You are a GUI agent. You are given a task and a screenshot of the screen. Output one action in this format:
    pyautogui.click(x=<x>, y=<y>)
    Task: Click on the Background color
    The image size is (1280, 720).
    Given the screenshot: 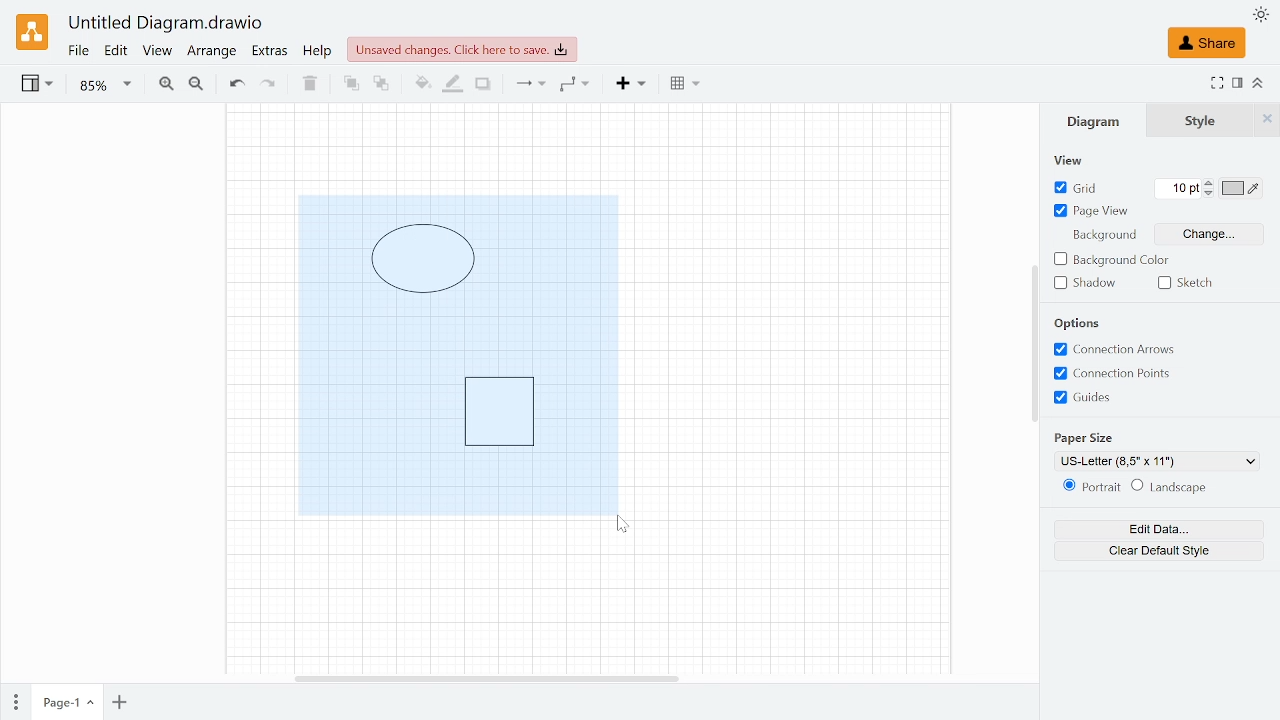 What is the action you would take?
    pyautogui.click(x=1111, y=260)
    